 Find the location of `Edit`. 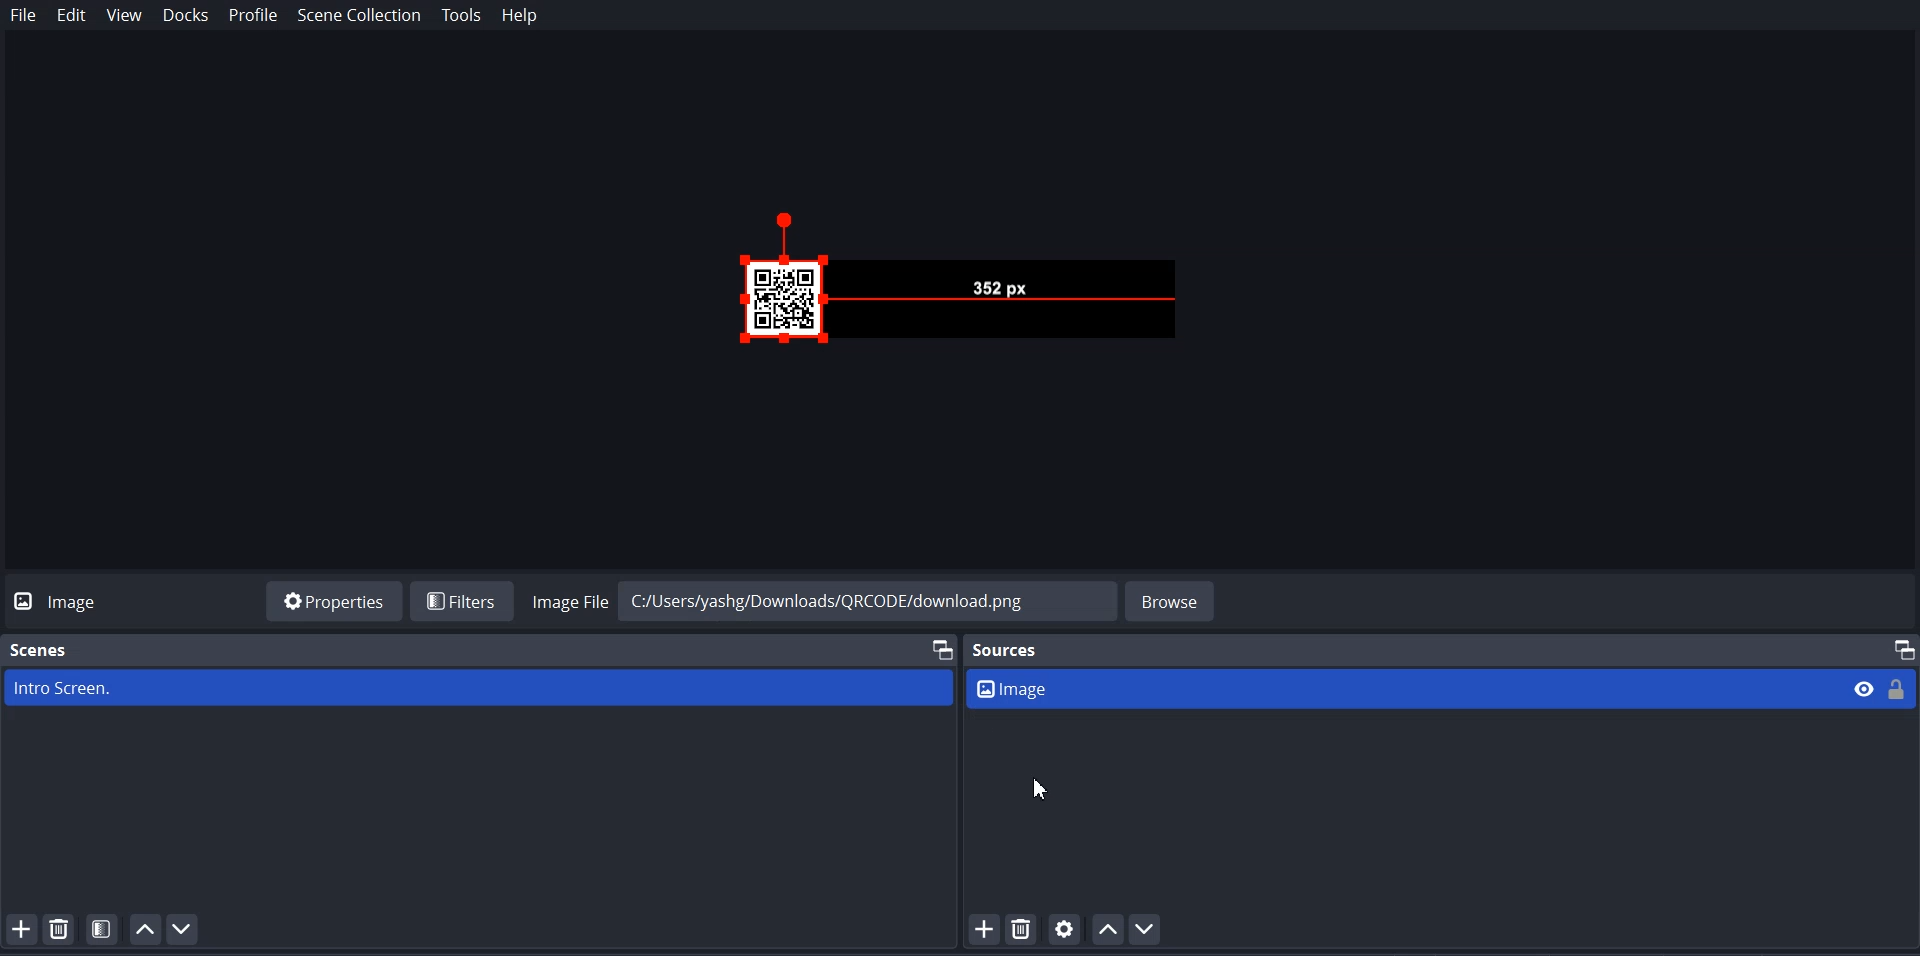

Edit is located at coordinates (72, 16).